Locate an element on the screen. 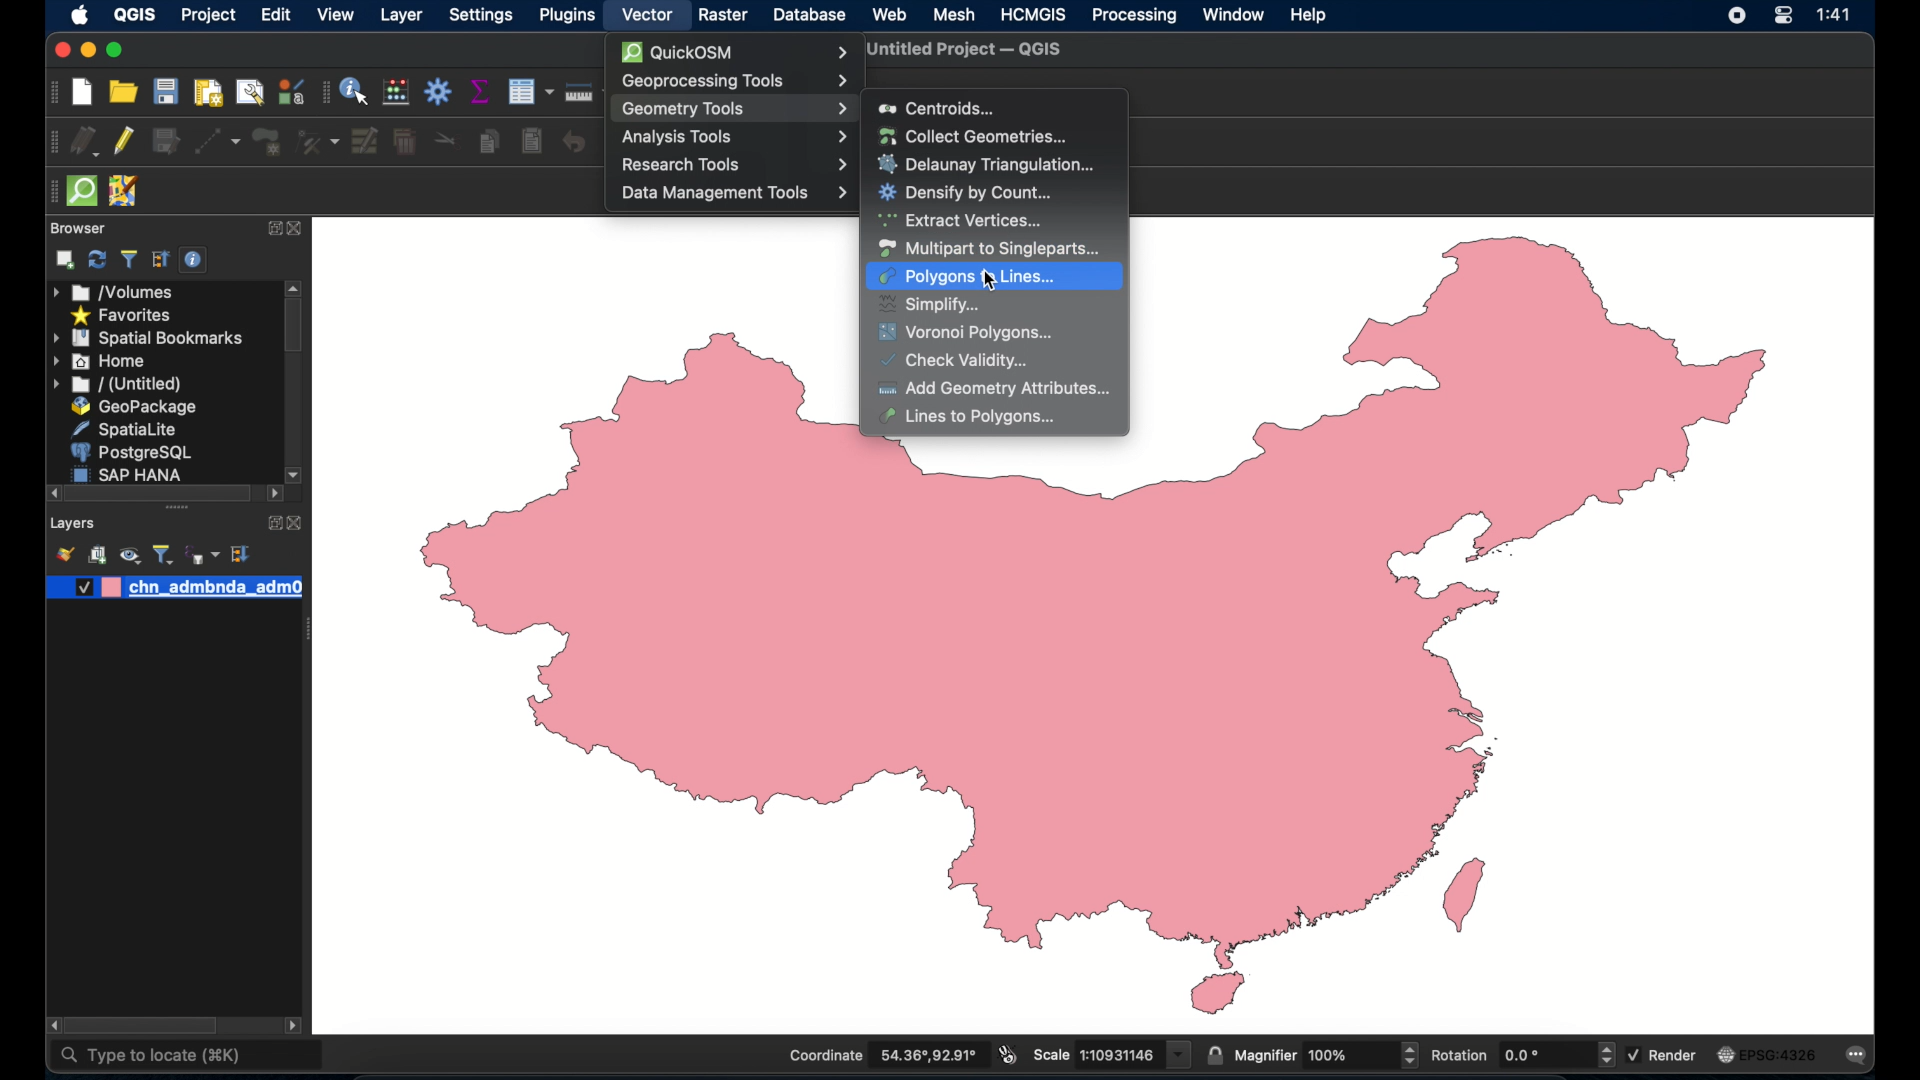 The image size is (1920, 1080). scroll down arrow is located at coordinates (296, 473).